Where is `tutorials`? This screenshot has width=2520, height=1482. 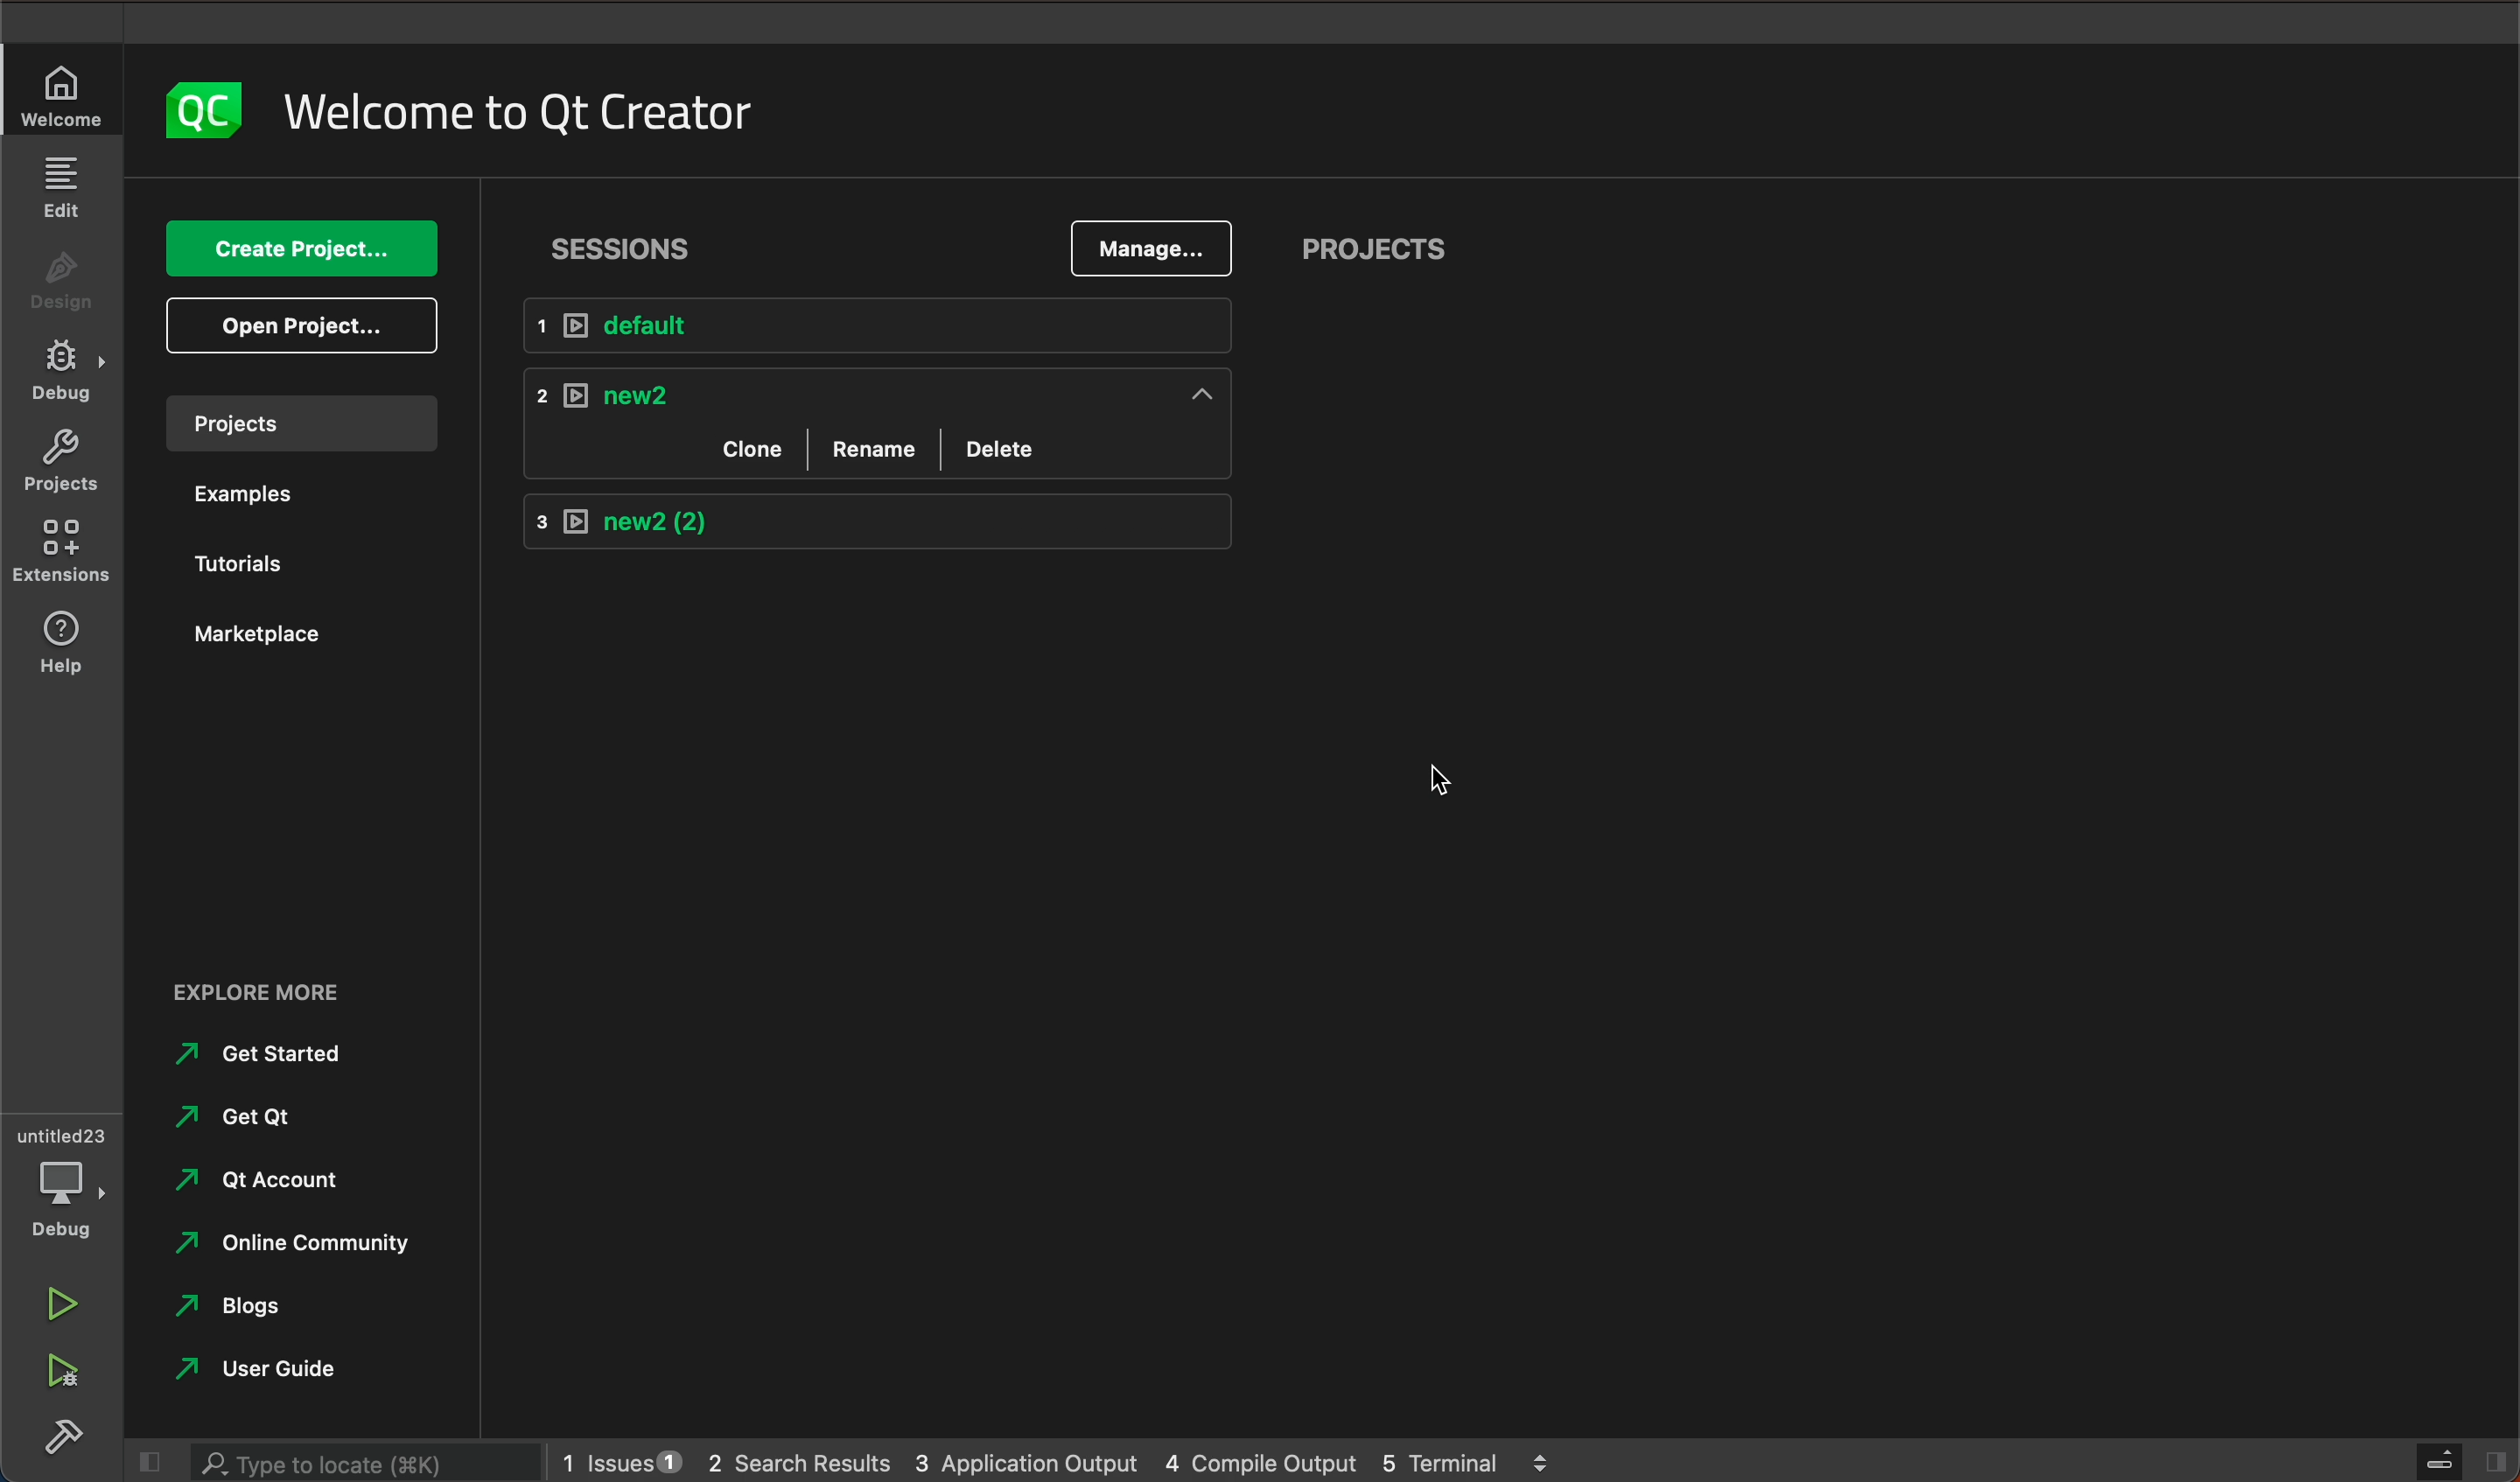
tutorials is located at coordinates (232, 555).